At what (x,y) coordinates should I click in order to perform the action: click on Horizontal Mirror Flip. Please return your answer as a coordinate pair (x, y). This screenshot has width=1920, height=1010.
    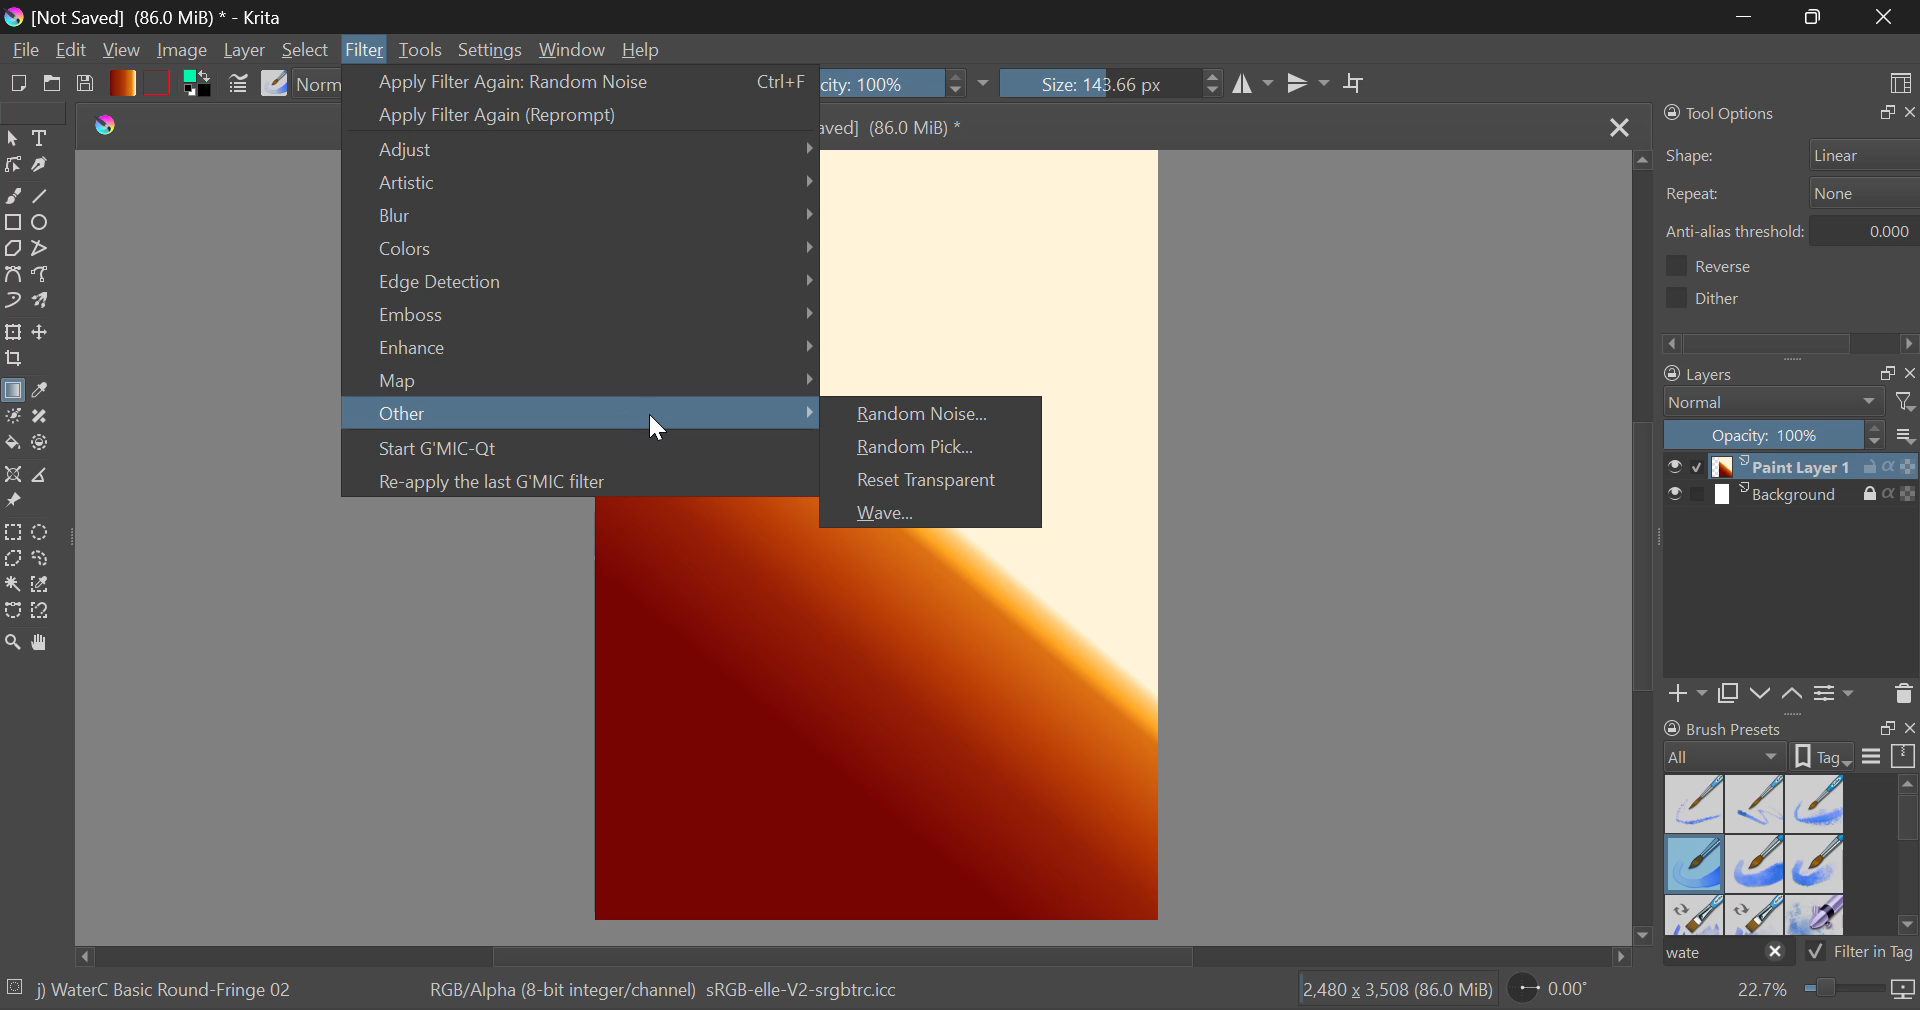
    Looking at the image, I should click on (1310, 85).